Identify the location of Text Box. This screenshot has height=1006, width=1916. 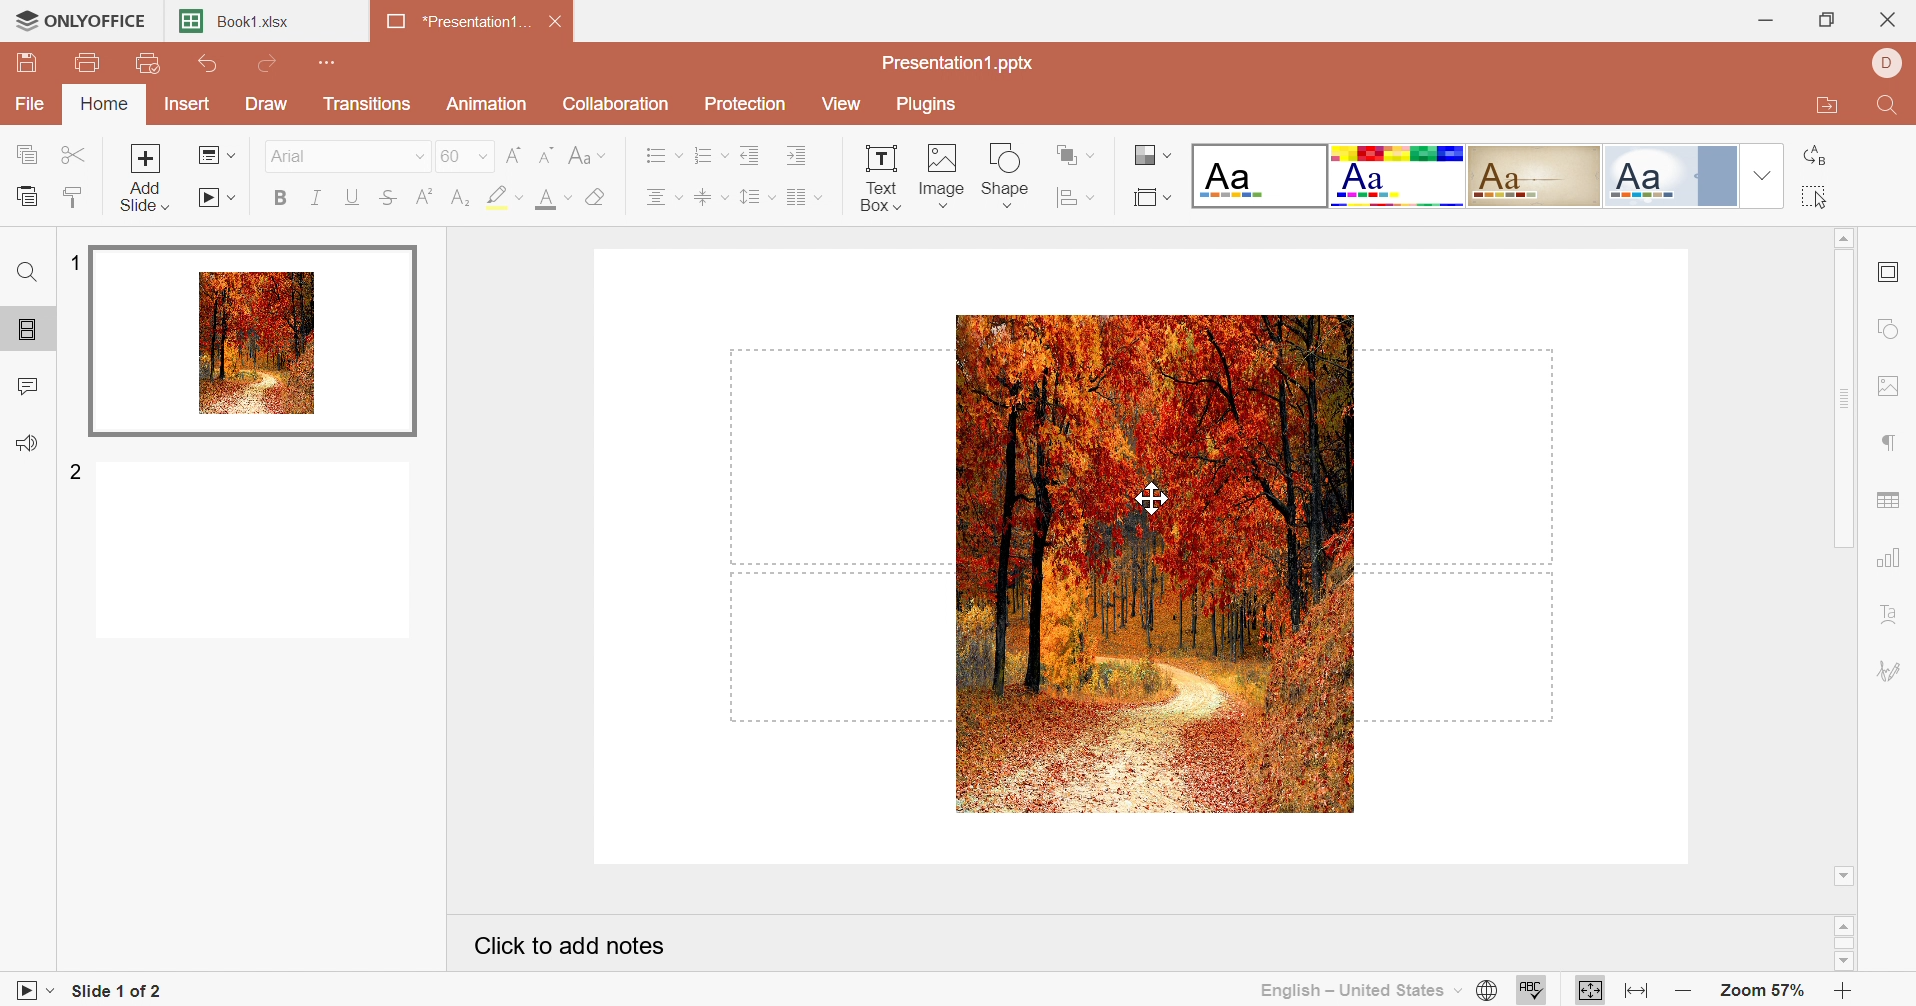
(871, 176).